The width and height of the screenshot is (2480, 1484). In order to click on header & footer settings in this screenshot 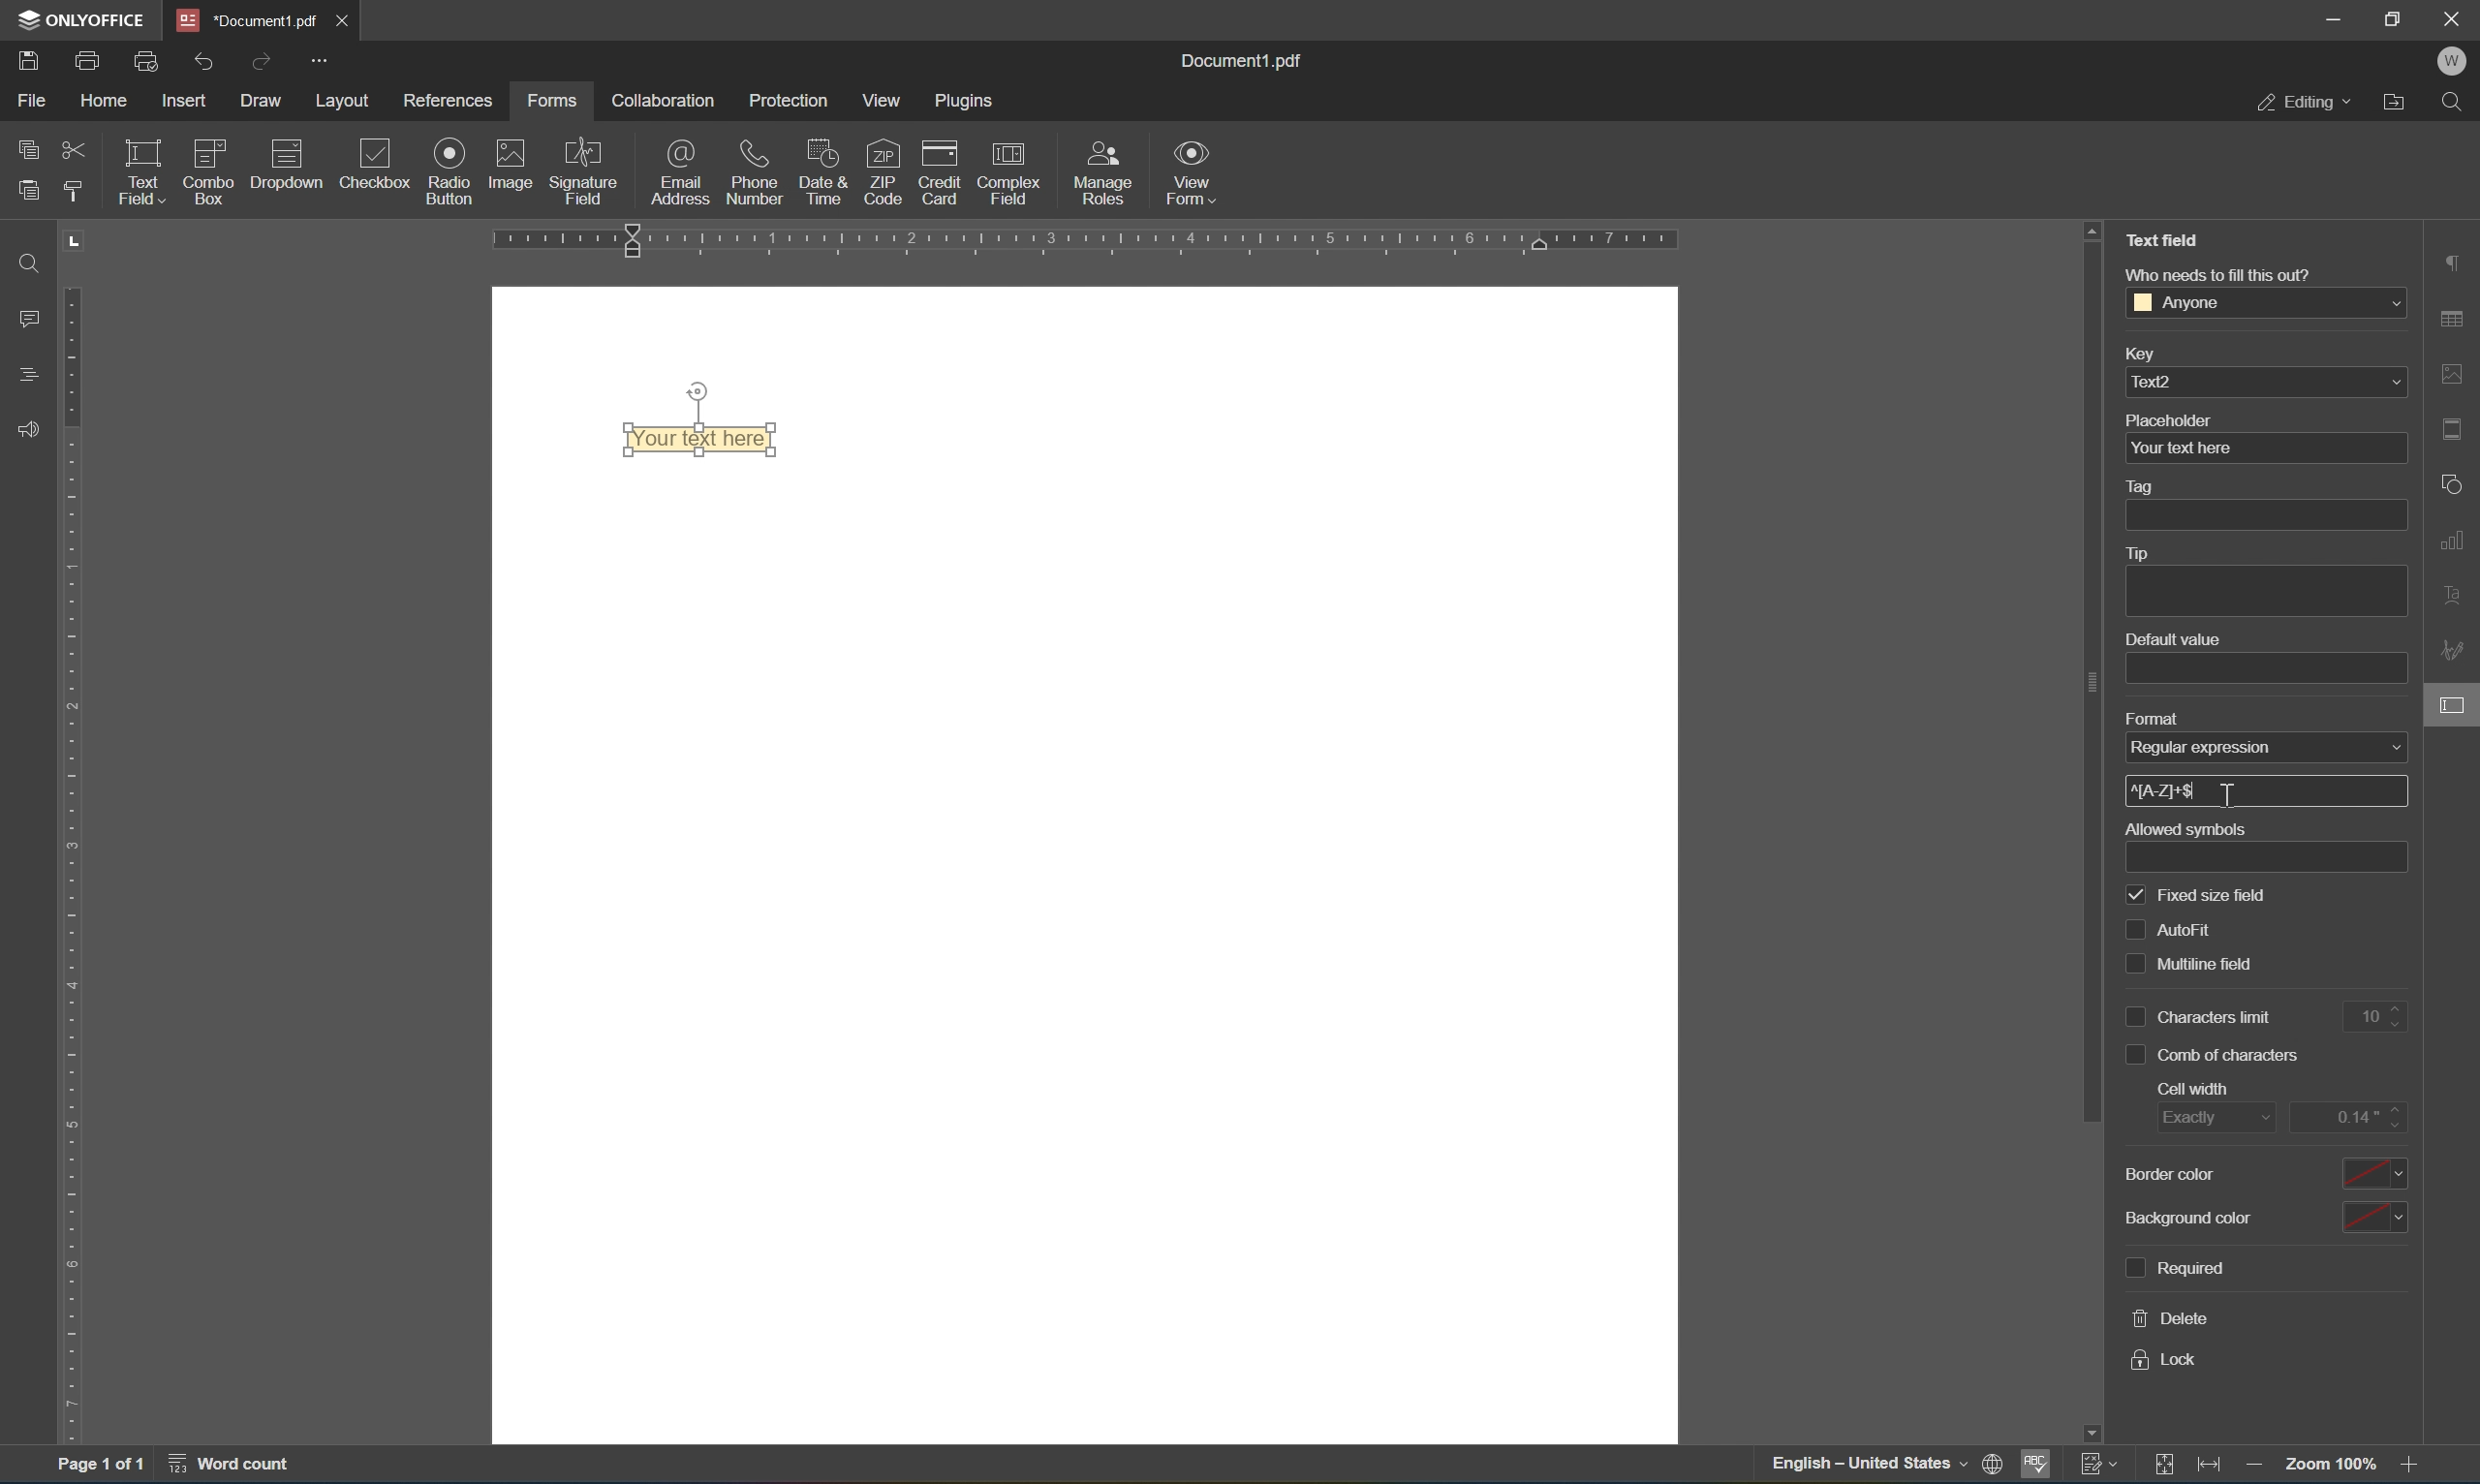, I will do `click(2454, 431)`.